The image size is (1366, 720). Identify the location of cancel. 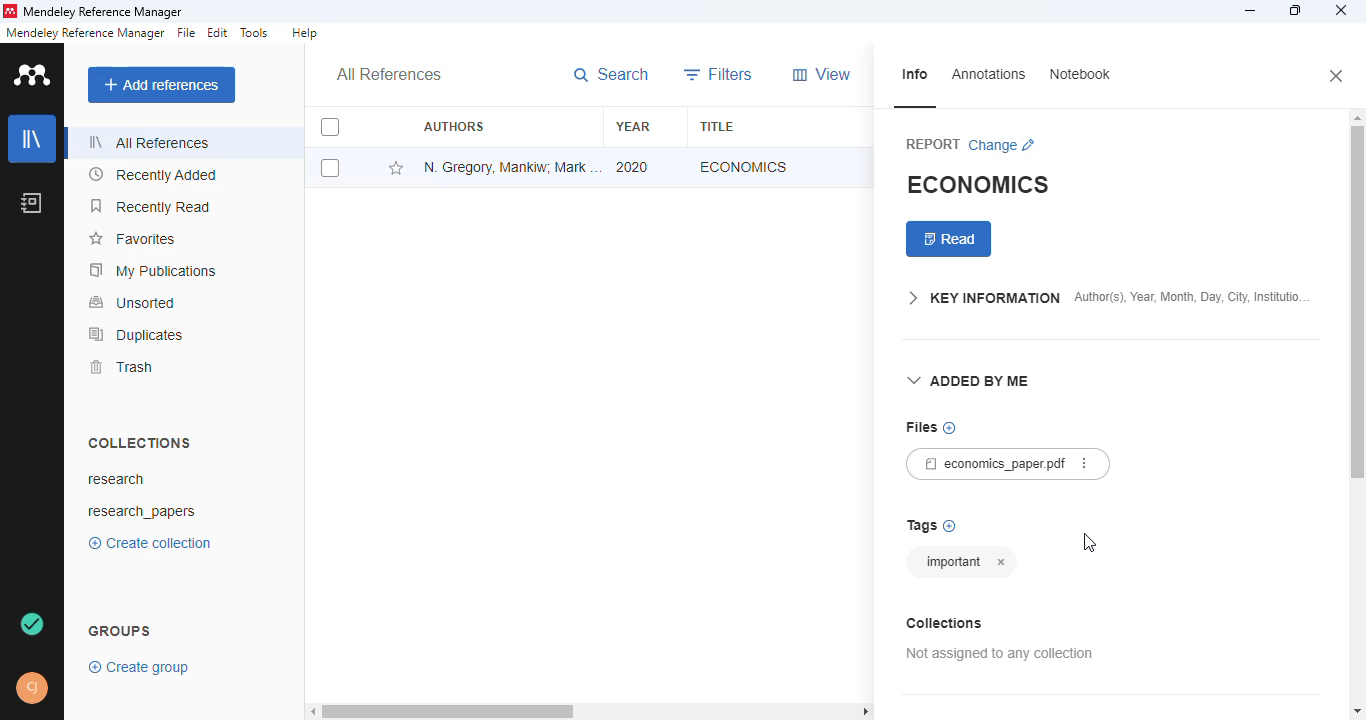
(1001, 563).